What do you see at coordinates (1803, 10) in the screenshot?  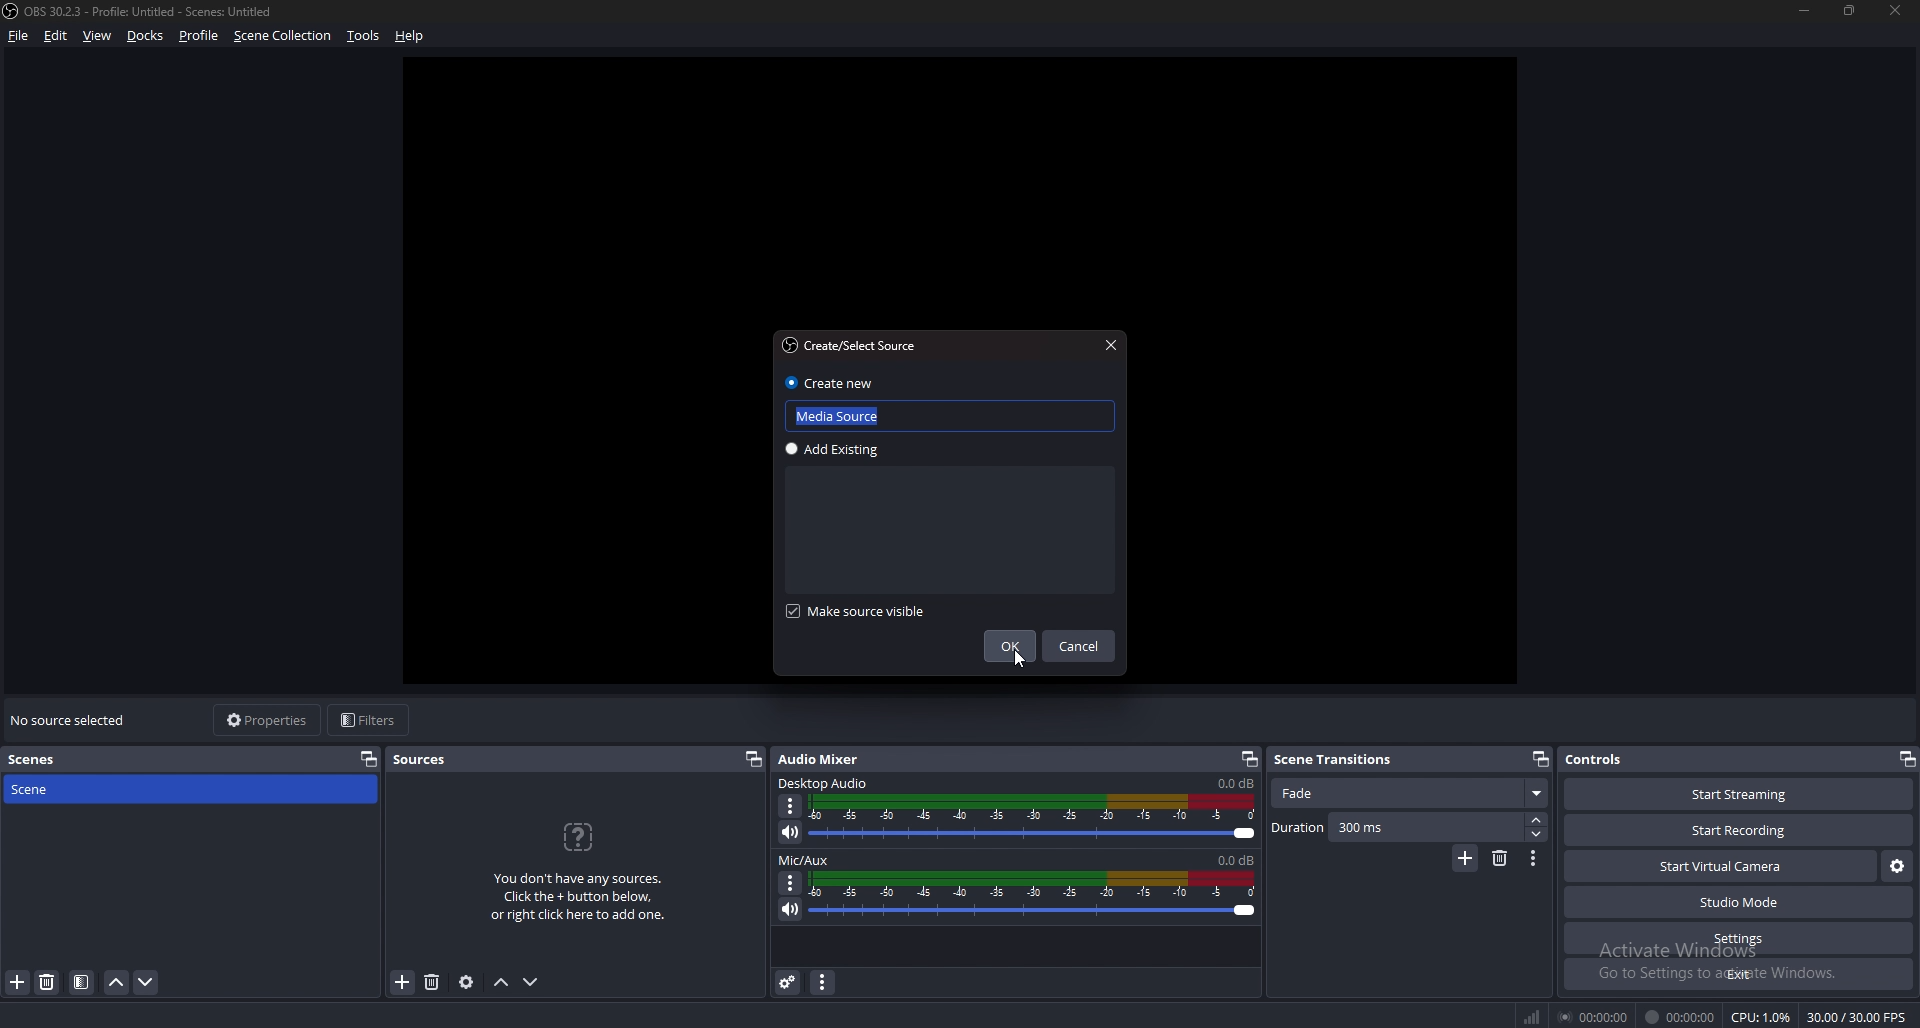 I see `Minimize` at bounding box center [1803, 10].